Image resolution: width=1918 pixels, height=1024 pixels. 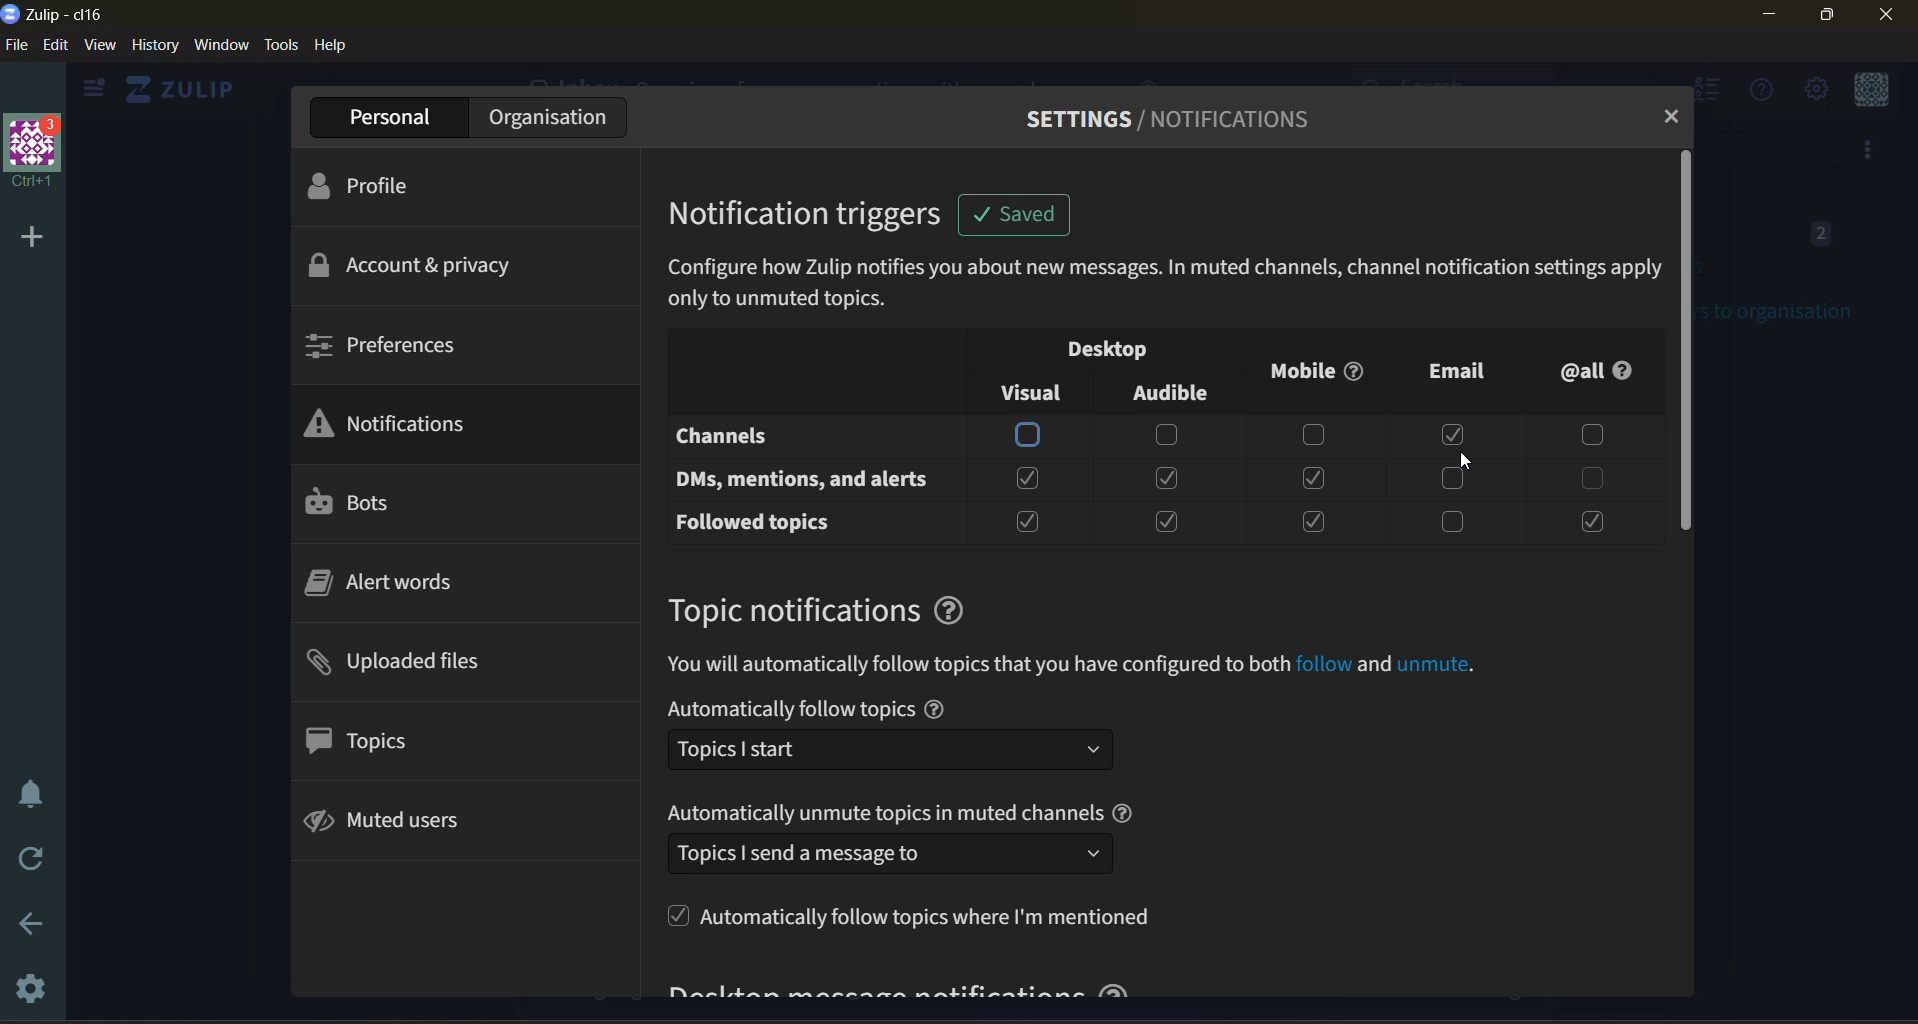 I want to click on topic notifications, so click(x=790, y=610).